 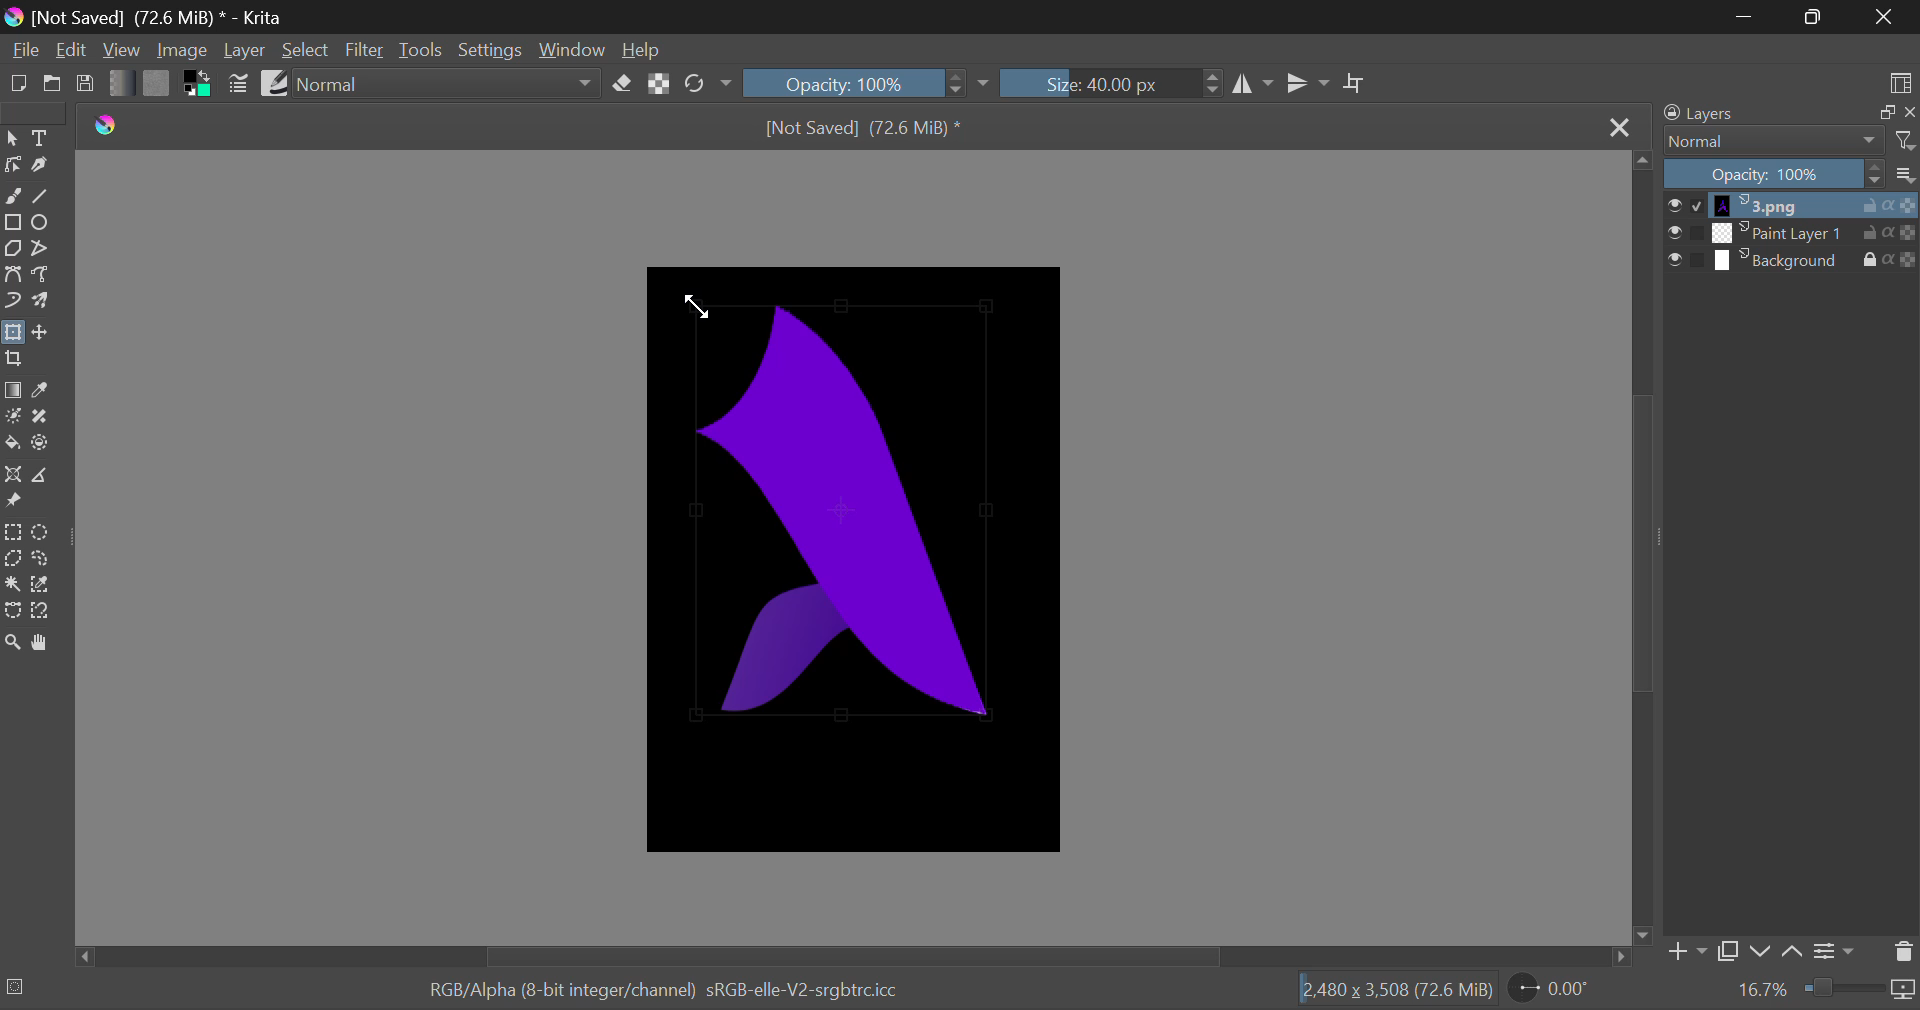 I want to click on Restore Down, so click(x=1747, y=18).